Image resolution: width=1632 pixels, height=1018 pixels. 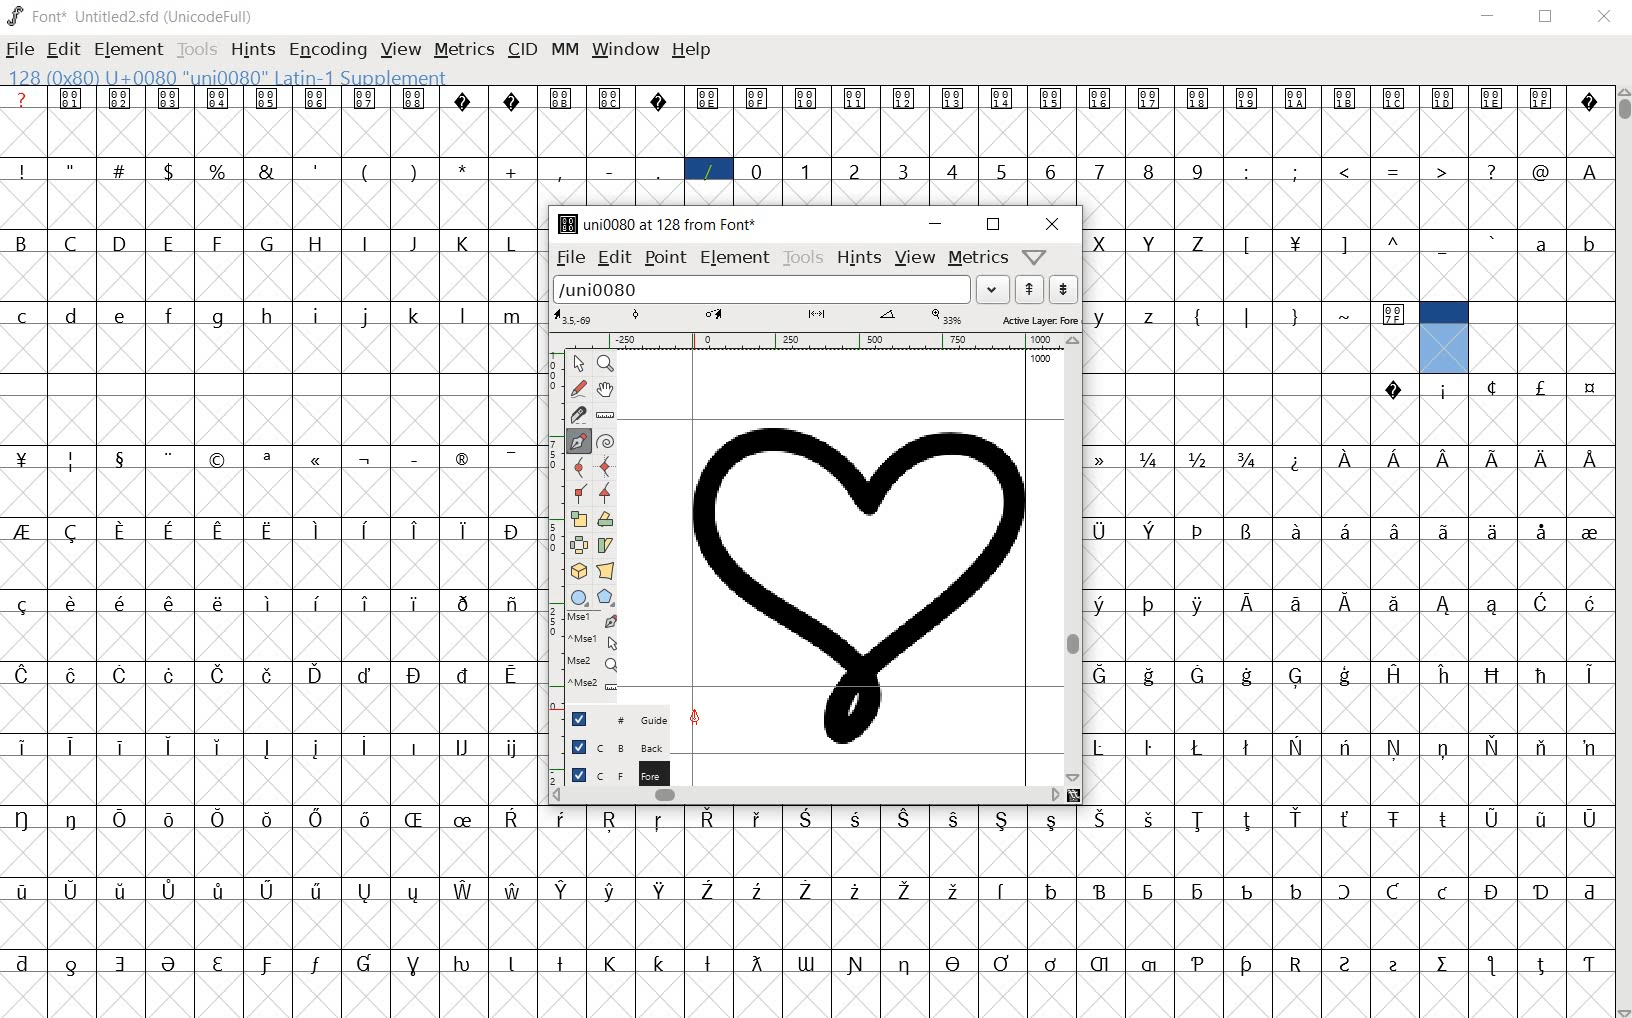 What do you see at coordinates (707, 99) in the screenshot?
I see `glyph` at bounding box center [707, 99].